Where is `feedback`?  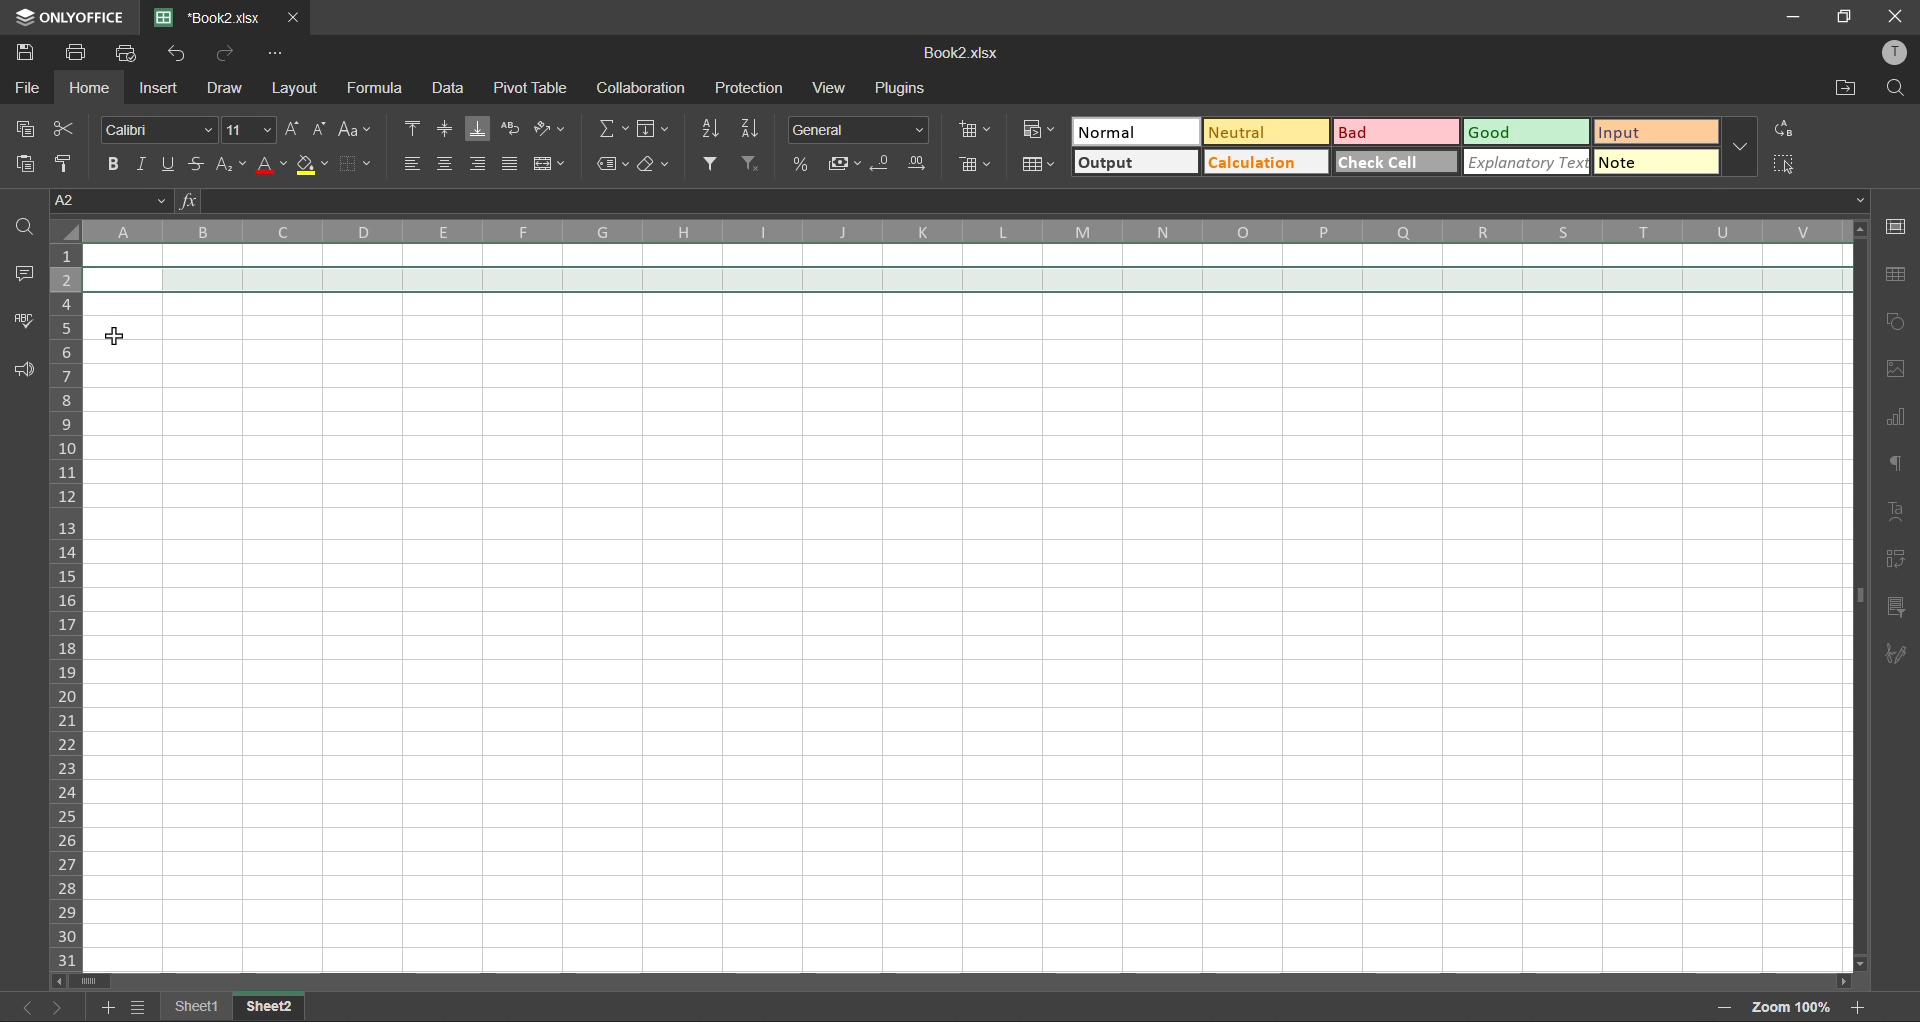 feedback is located at coordinates (26, 372).